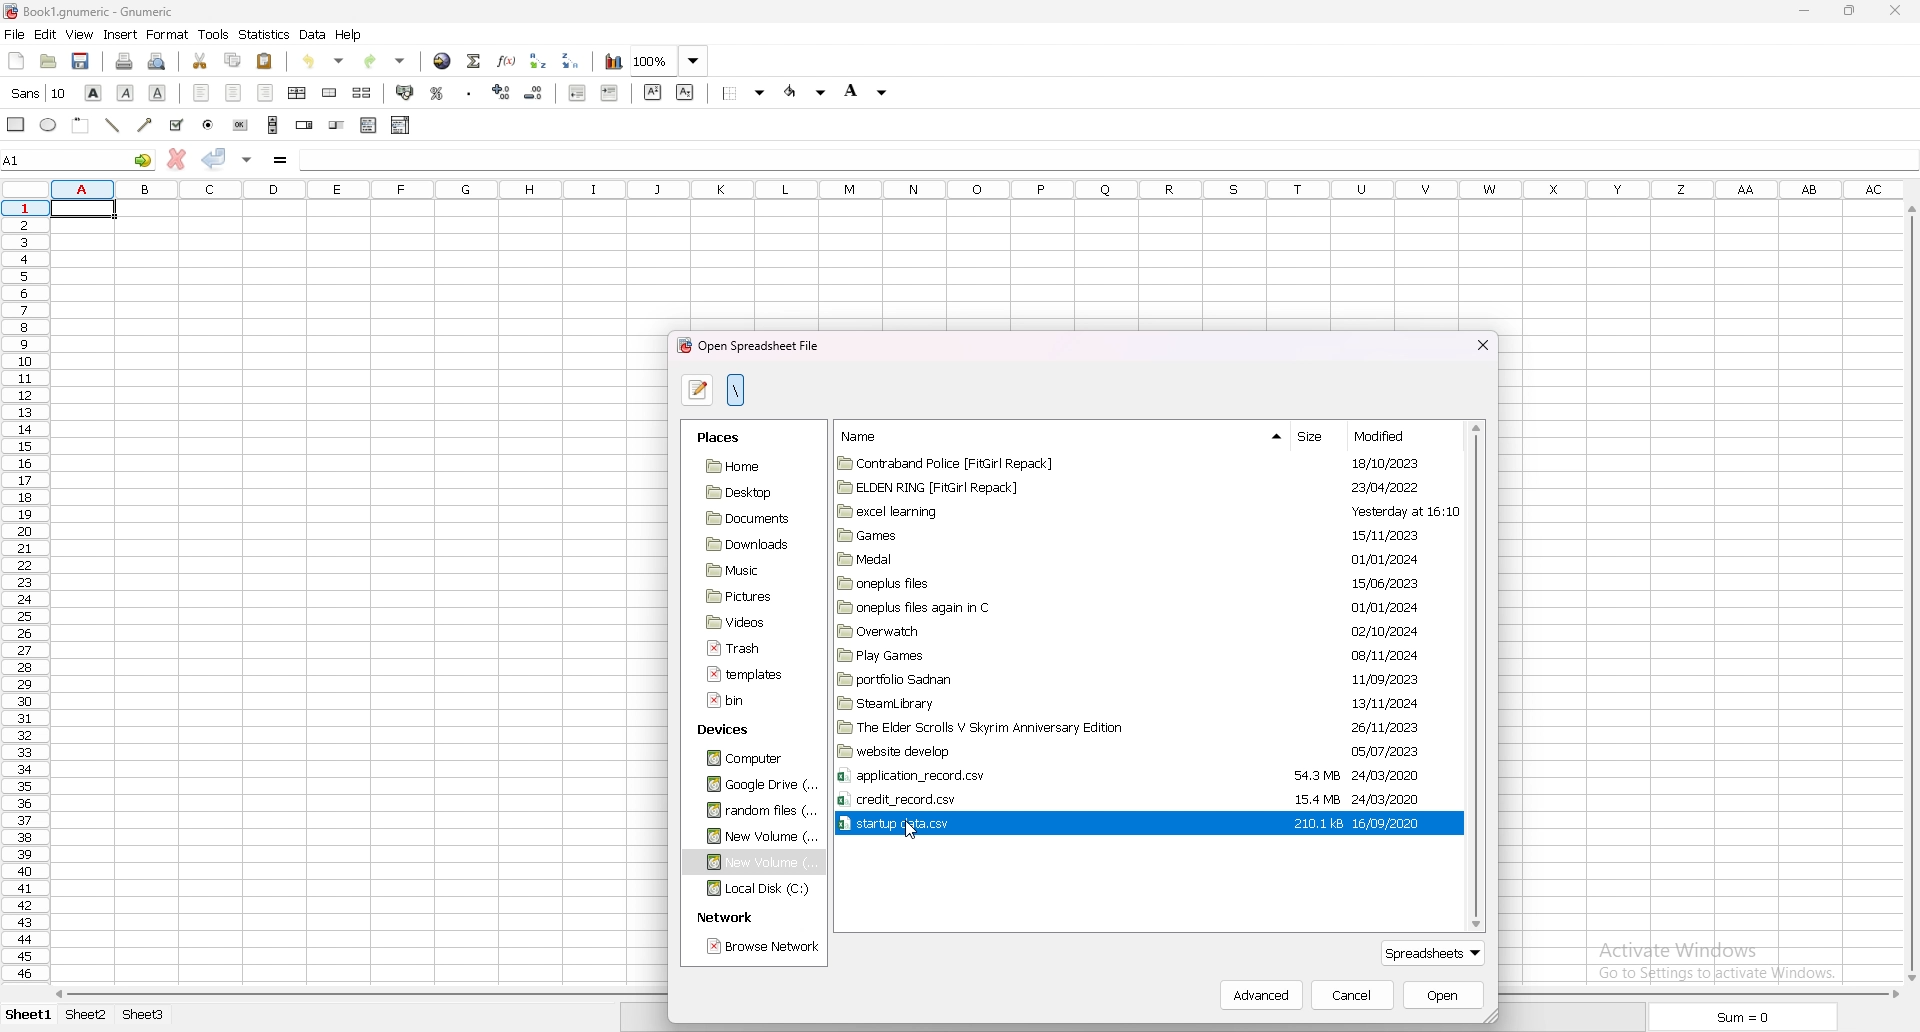 The image size is (1920, 1032). I want to click on scroll bar, so click(1909, 594).